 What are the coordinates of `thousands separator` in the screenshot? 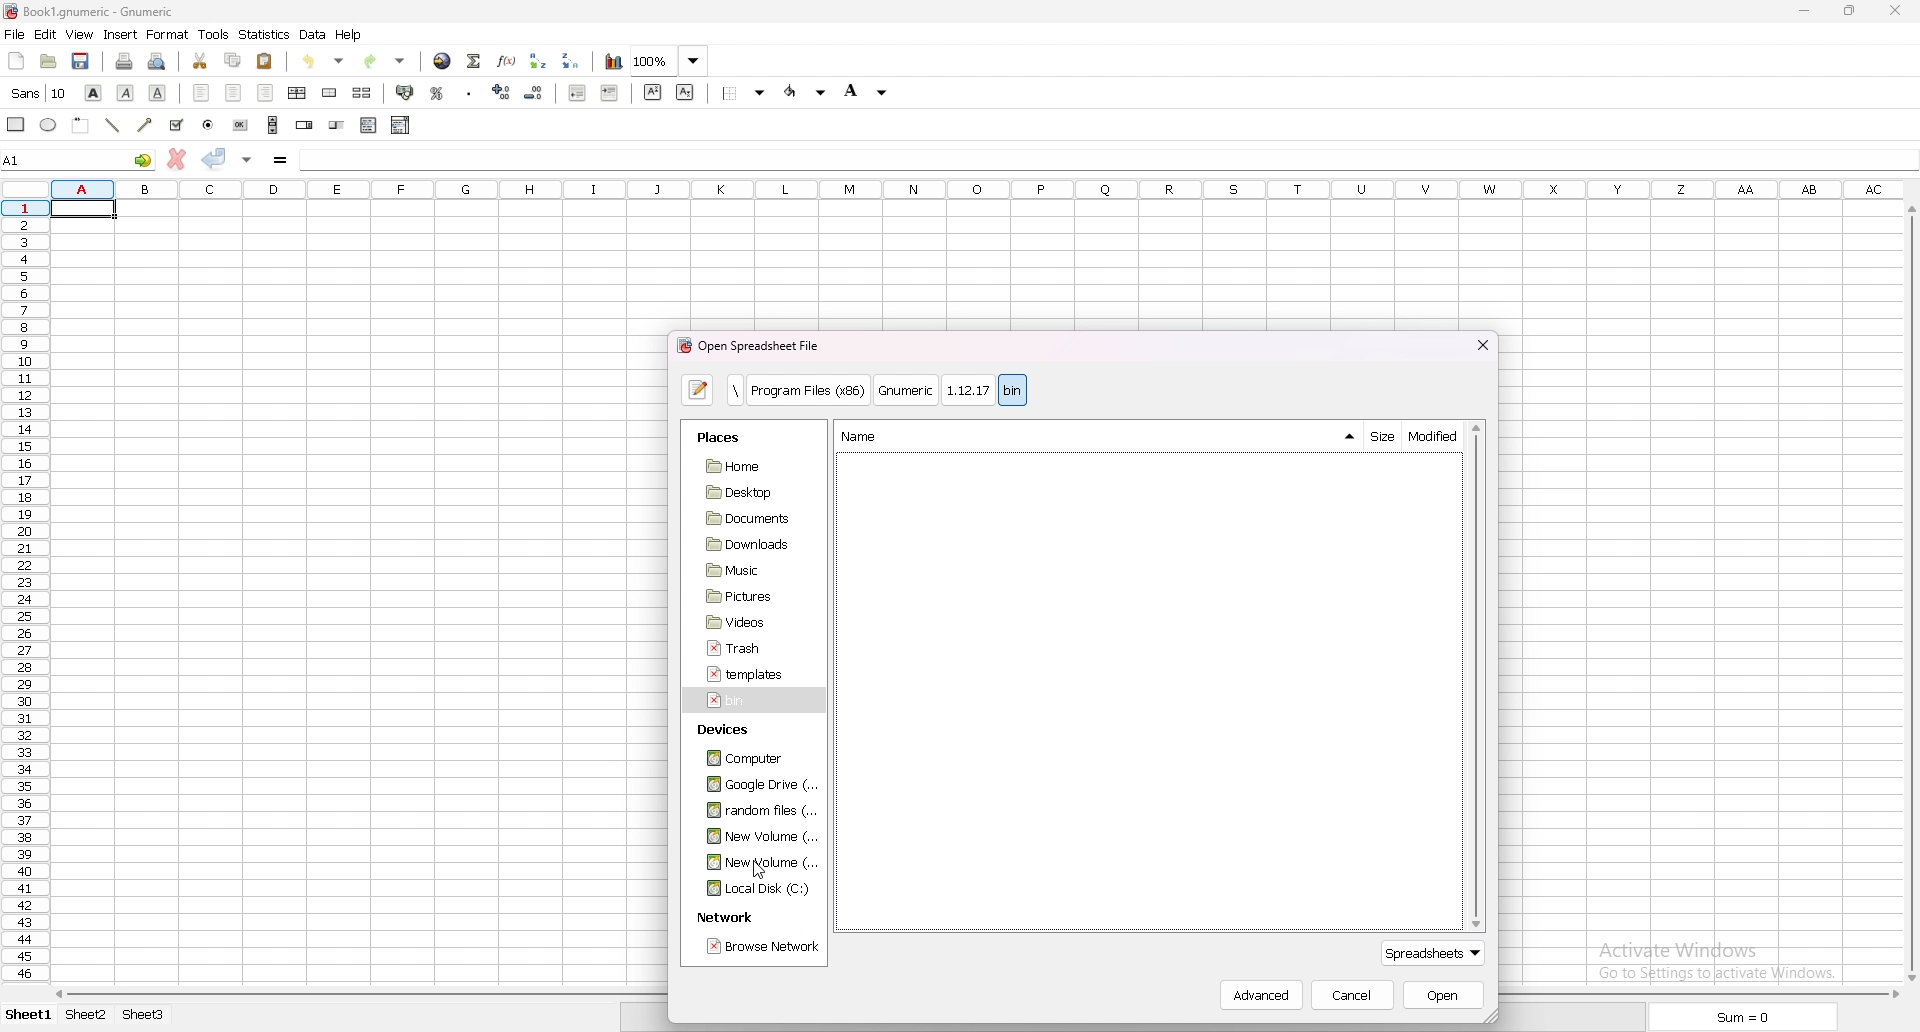 It's located at (469, 91).